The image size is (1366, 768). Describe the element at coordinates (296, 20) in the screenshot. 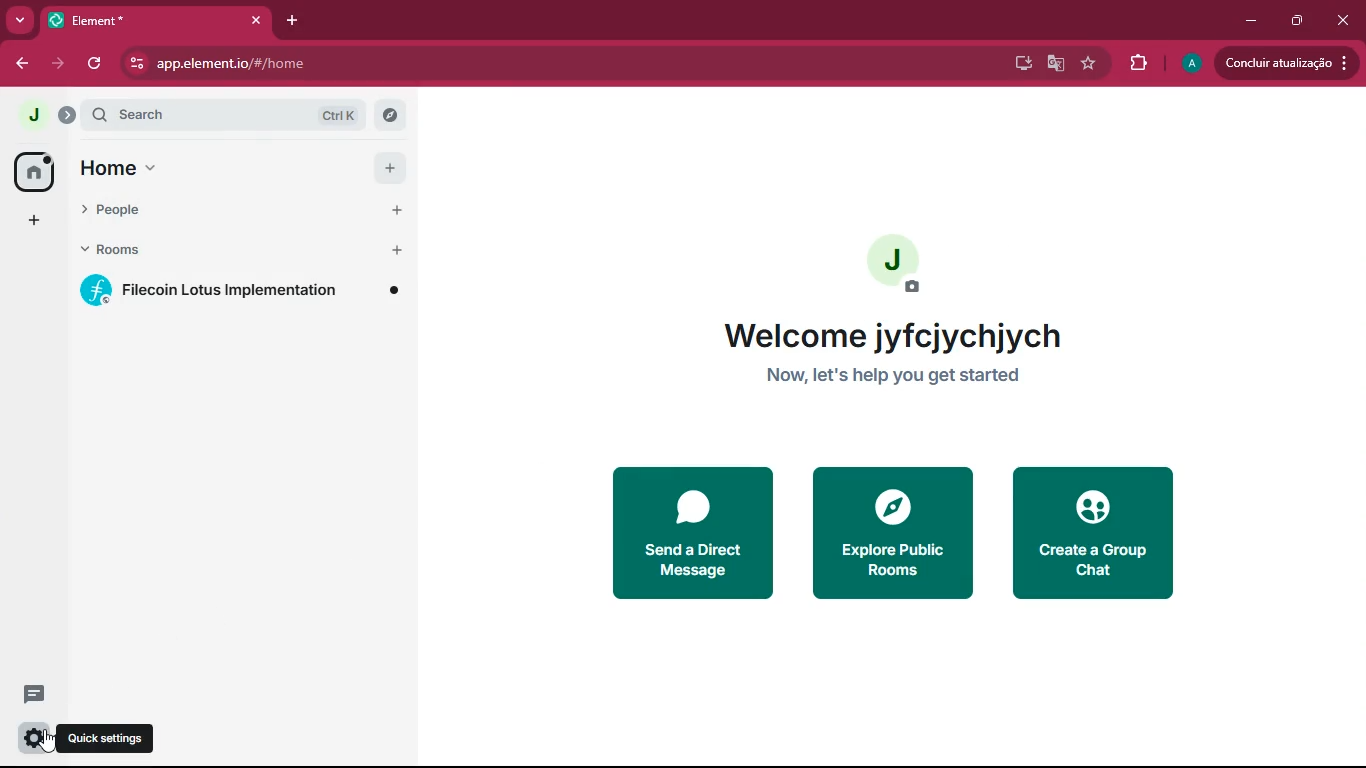

I see `add tab` at that location.